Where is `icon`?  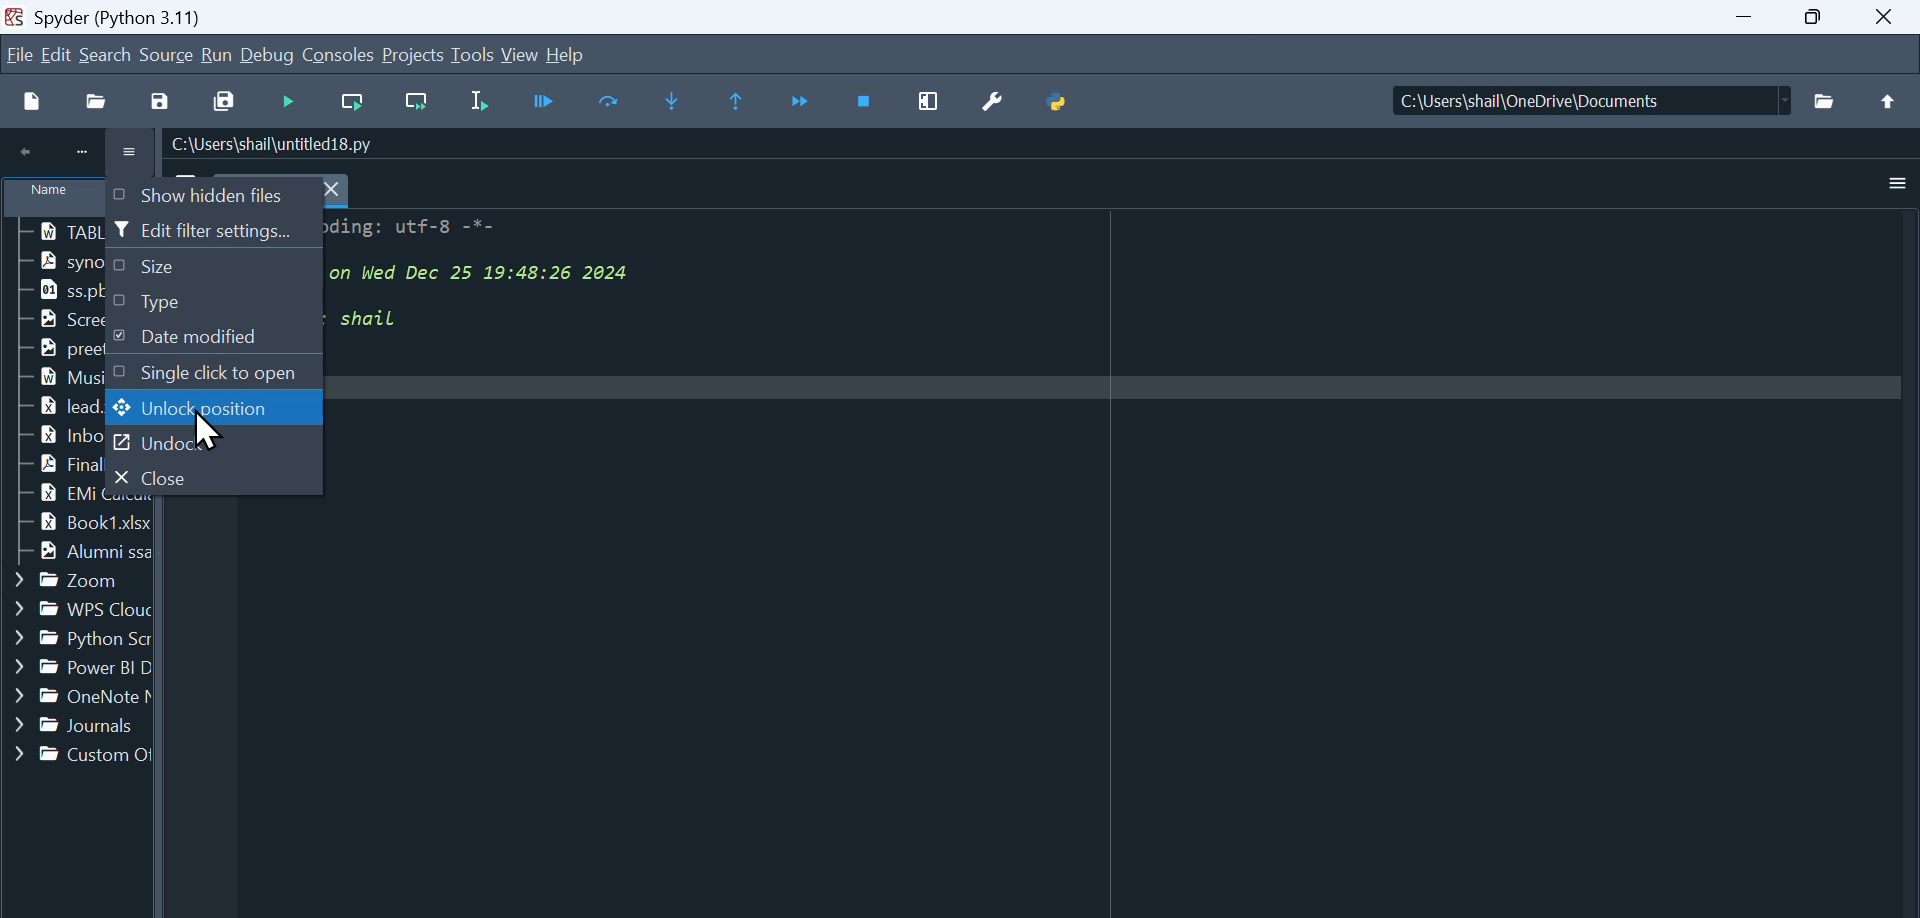 icon is located at coordinates (75, 151).